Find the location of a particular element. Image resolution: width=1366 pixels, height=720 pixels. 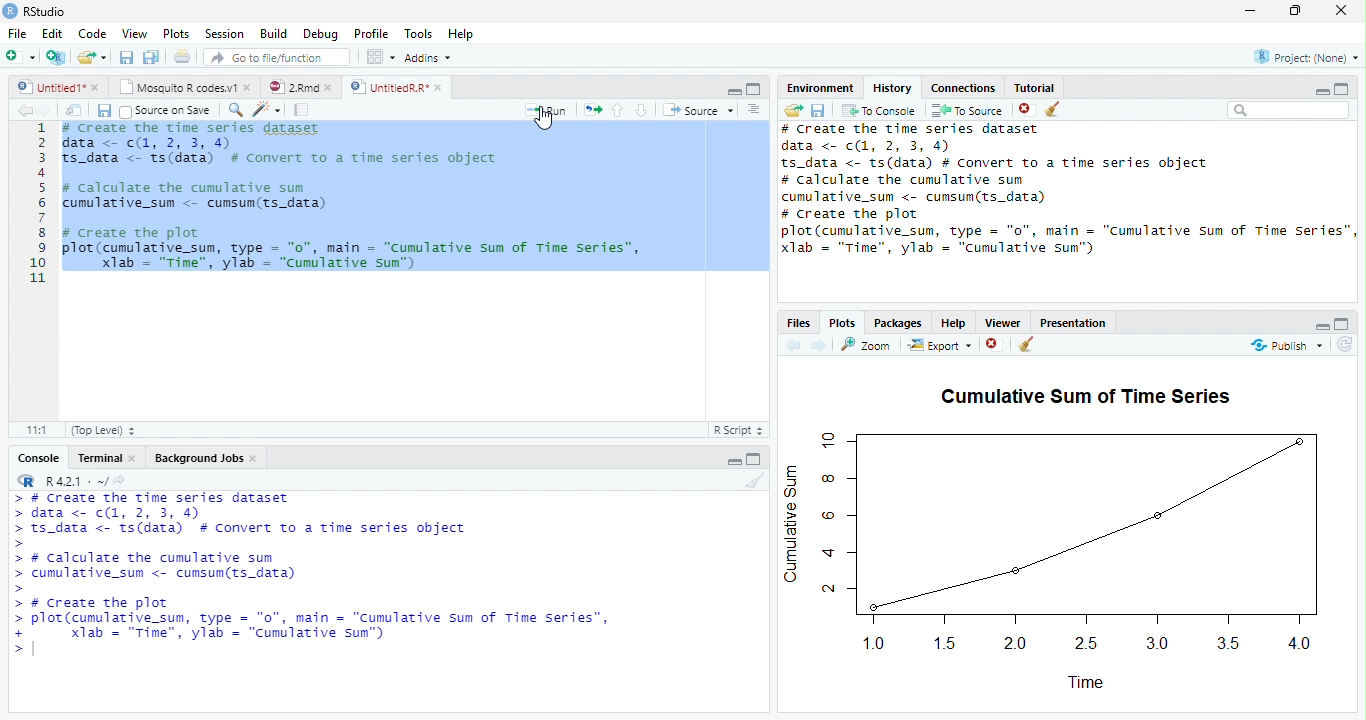

Untitled is located at coordinates (58, 88).